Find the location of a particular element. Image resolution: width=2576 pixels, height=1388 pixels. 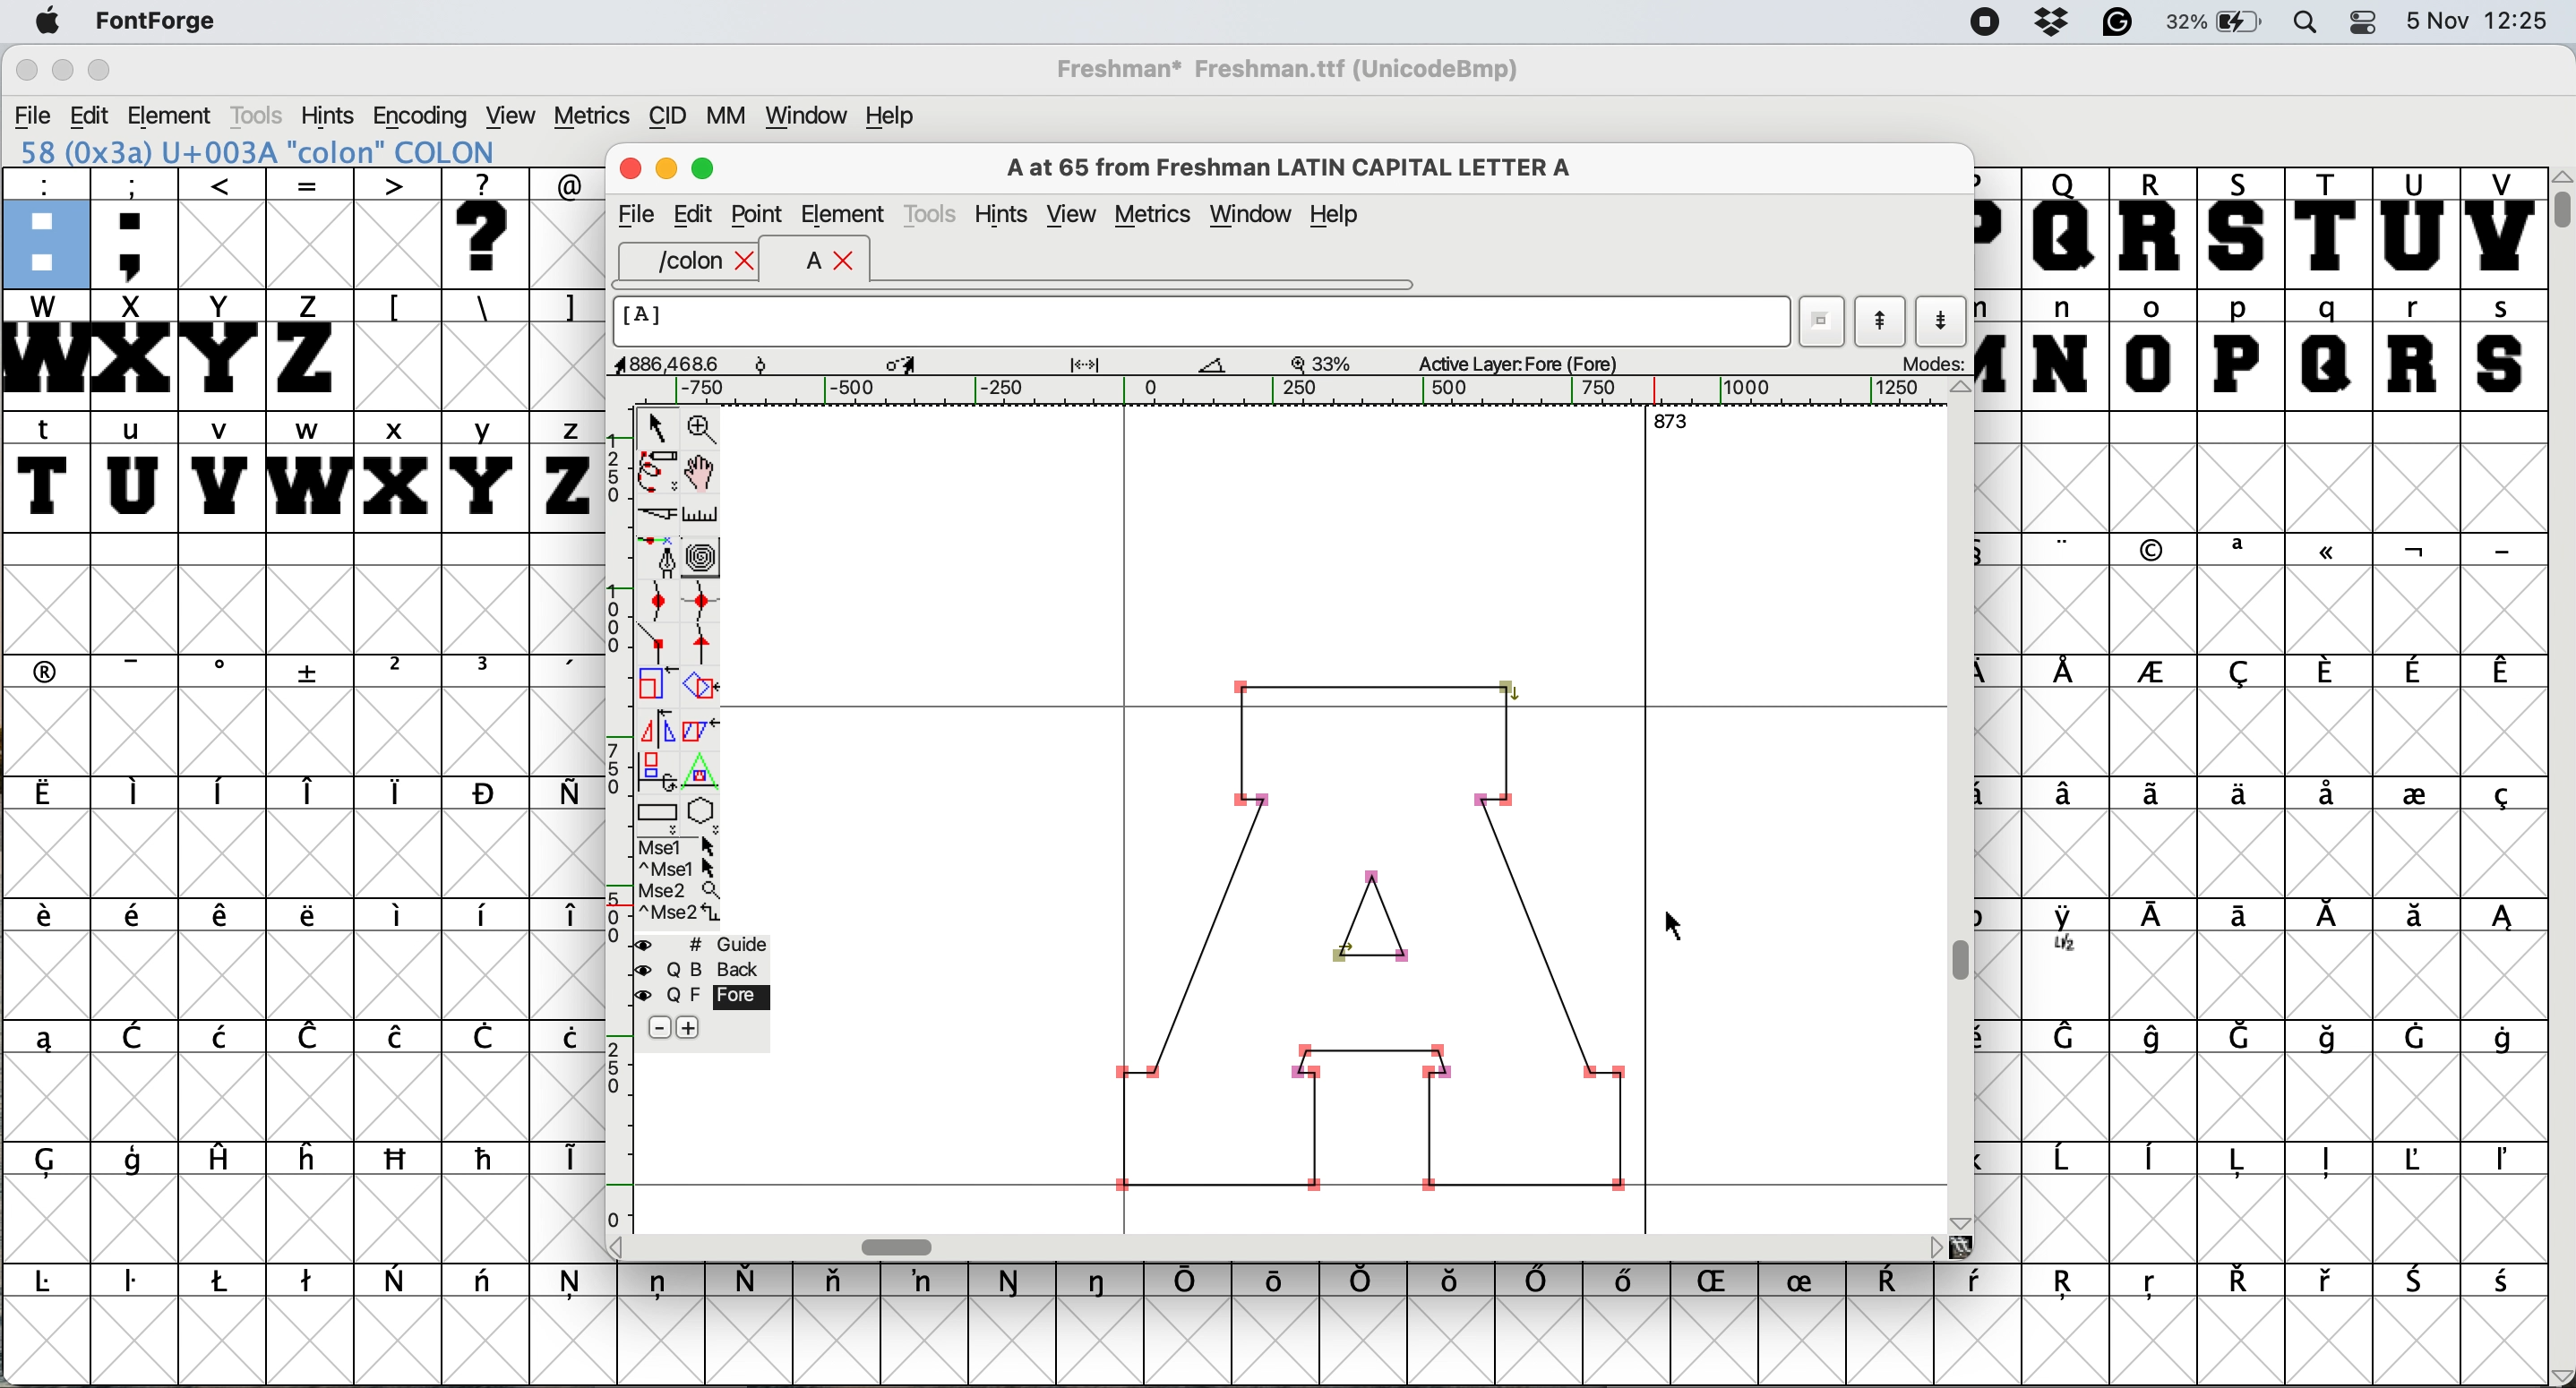

Freshman* Freshman.ttf (UnicodeBmp) is located at coordinates (1298, 68).